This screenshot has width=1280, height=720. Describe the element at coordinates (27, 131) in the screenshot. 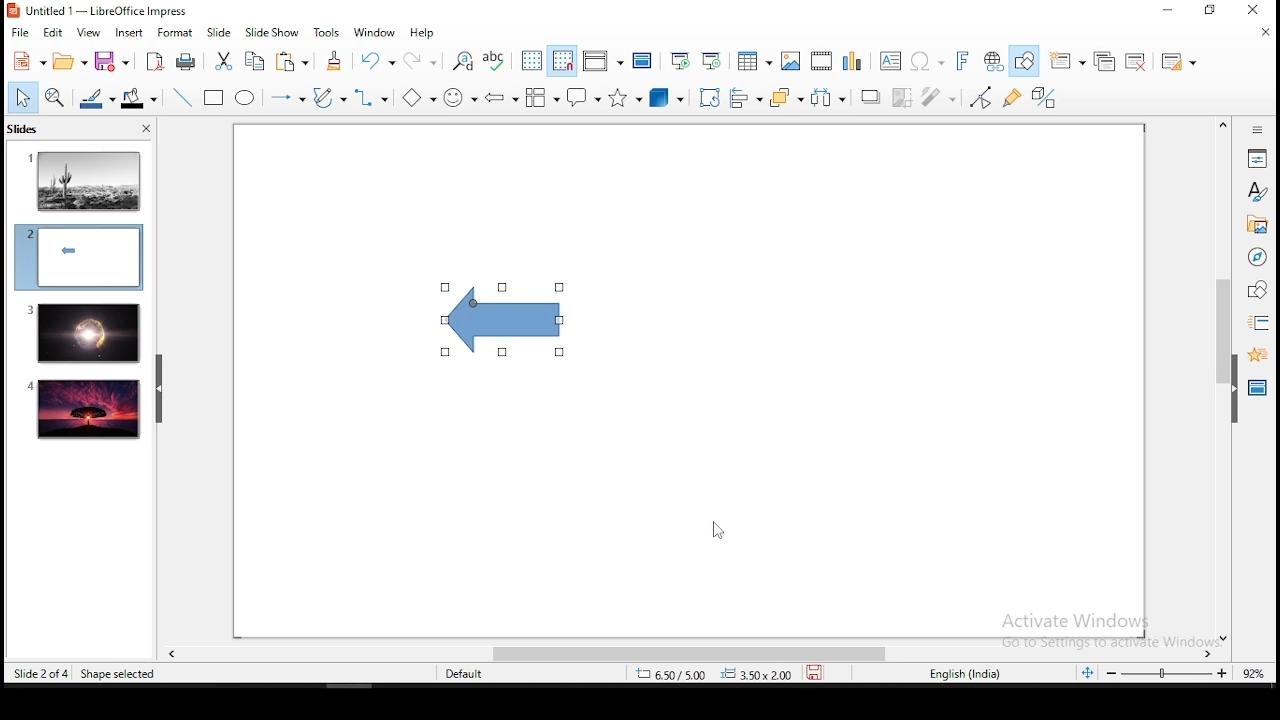

I see `slides` at that location.